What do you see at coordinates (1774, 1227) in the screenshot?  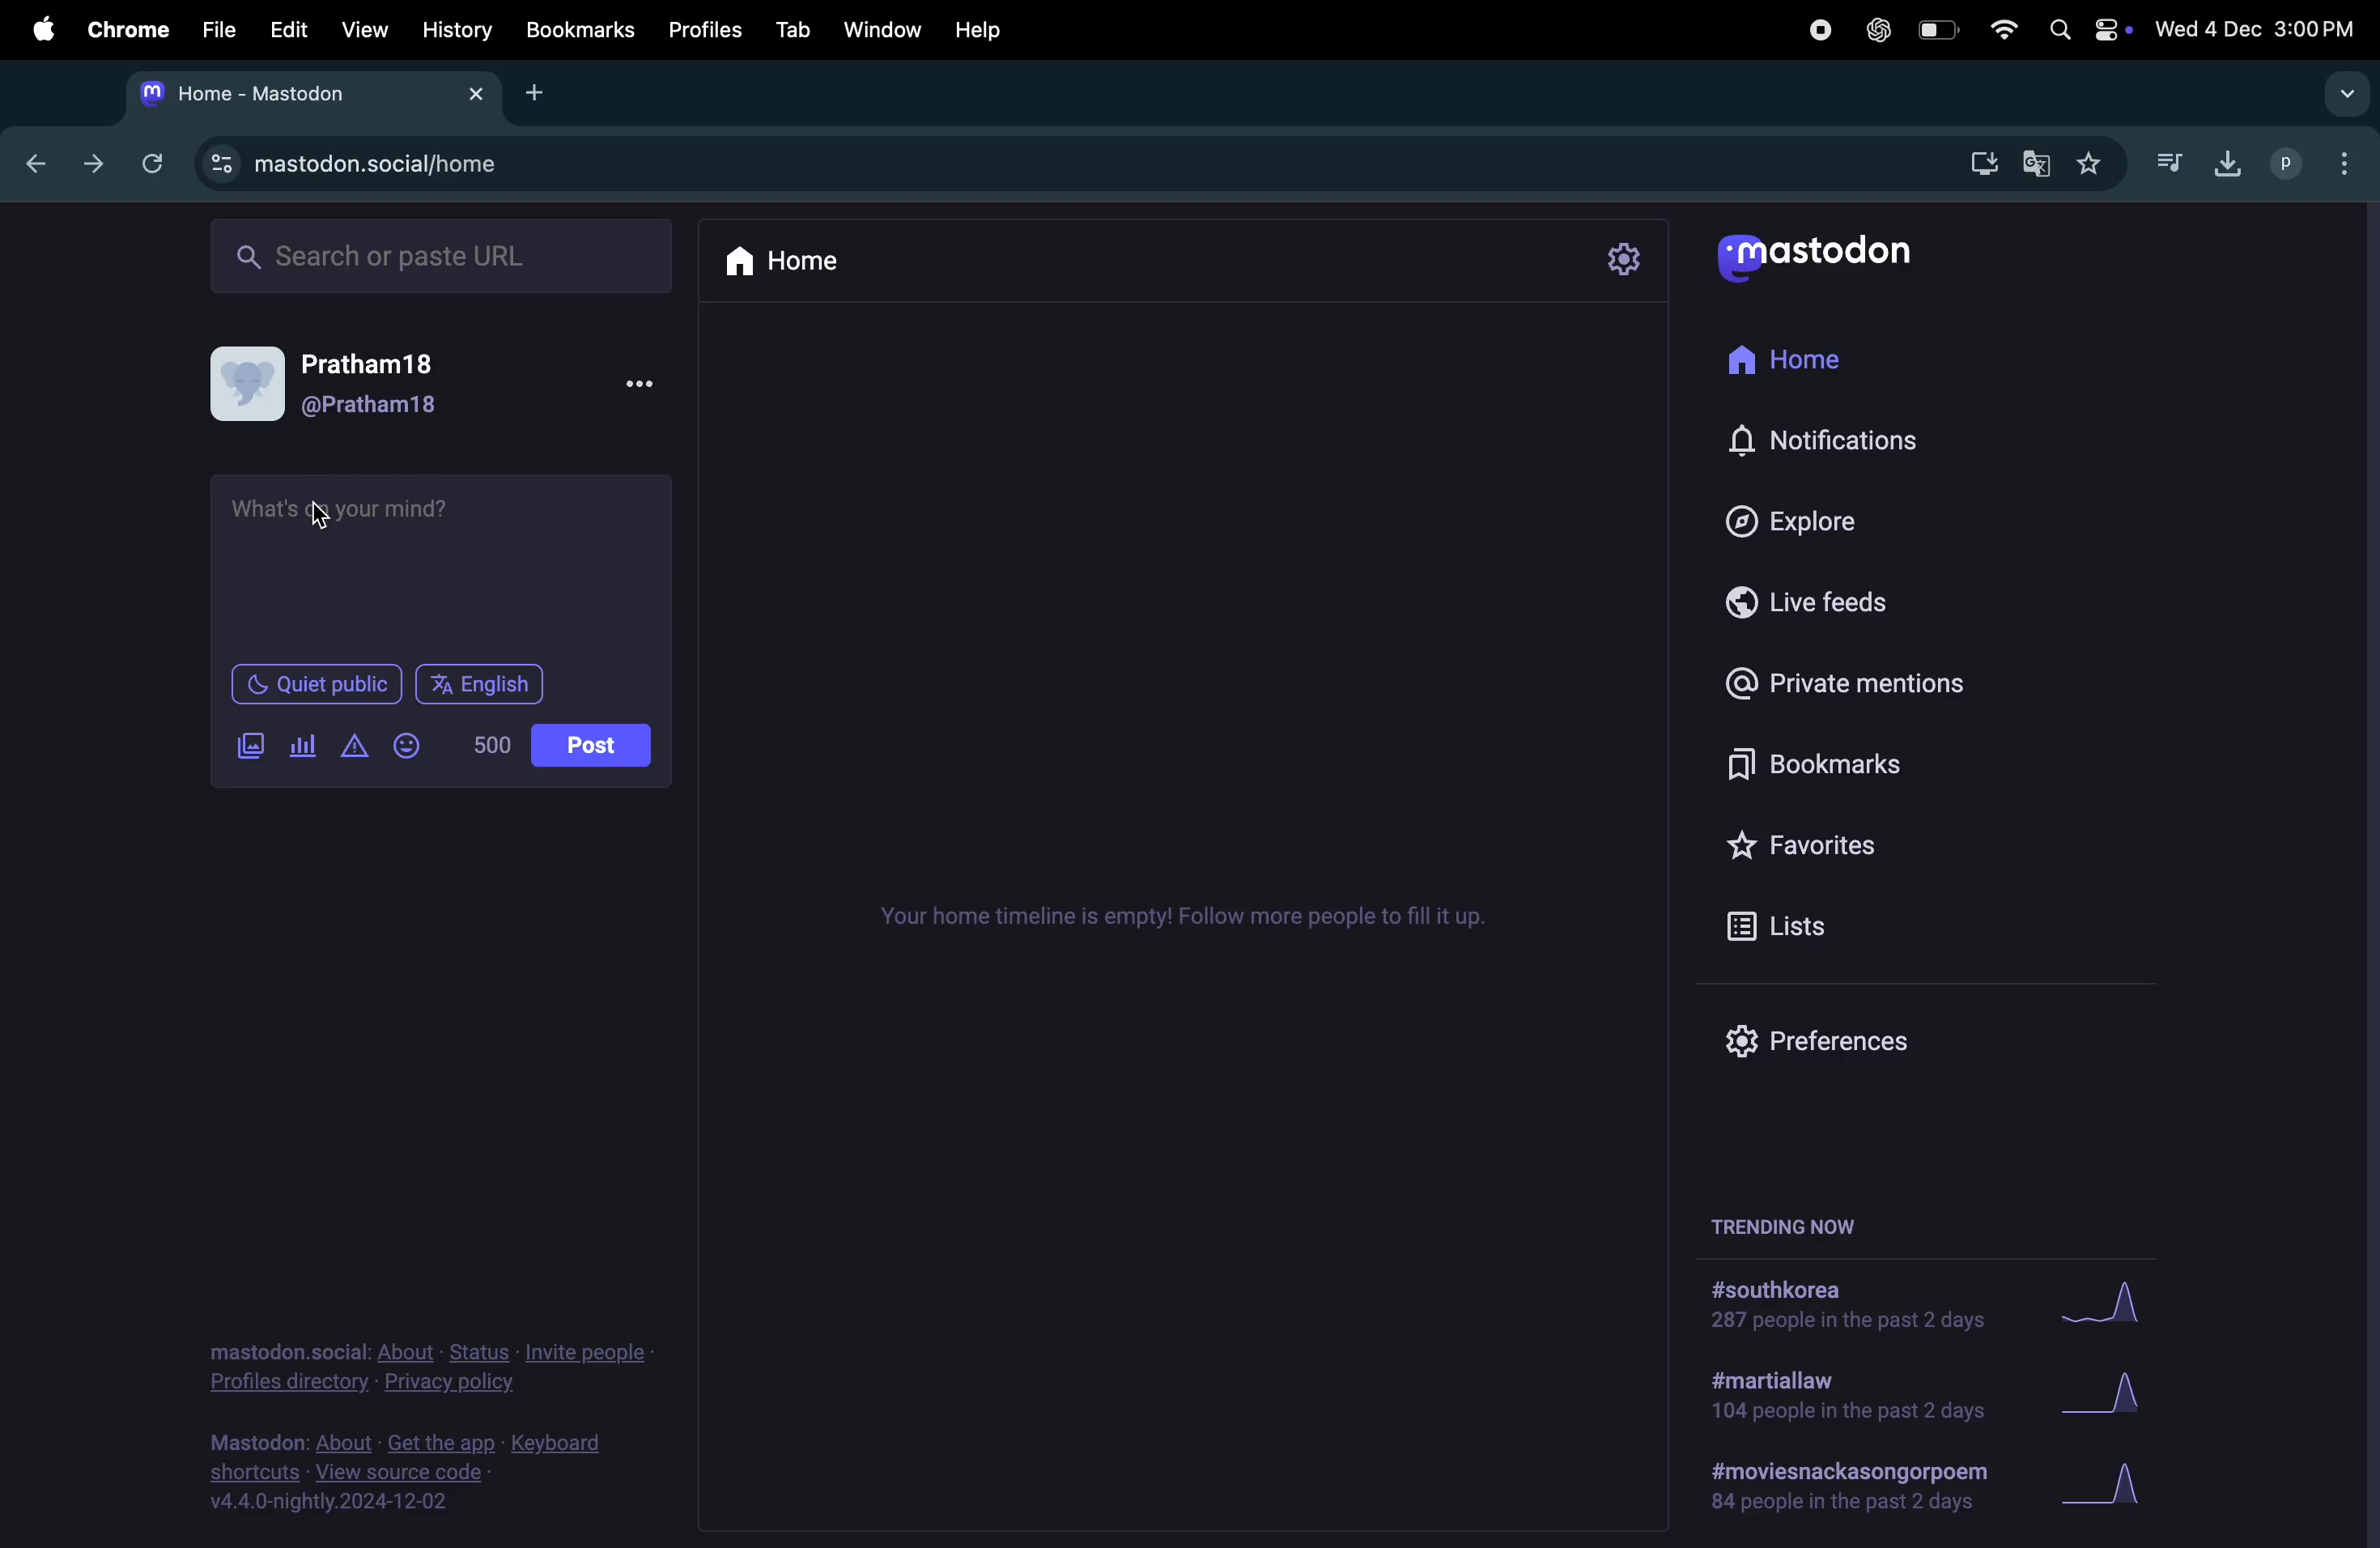 I see `trending now` at bounding box center [1774, 1227].